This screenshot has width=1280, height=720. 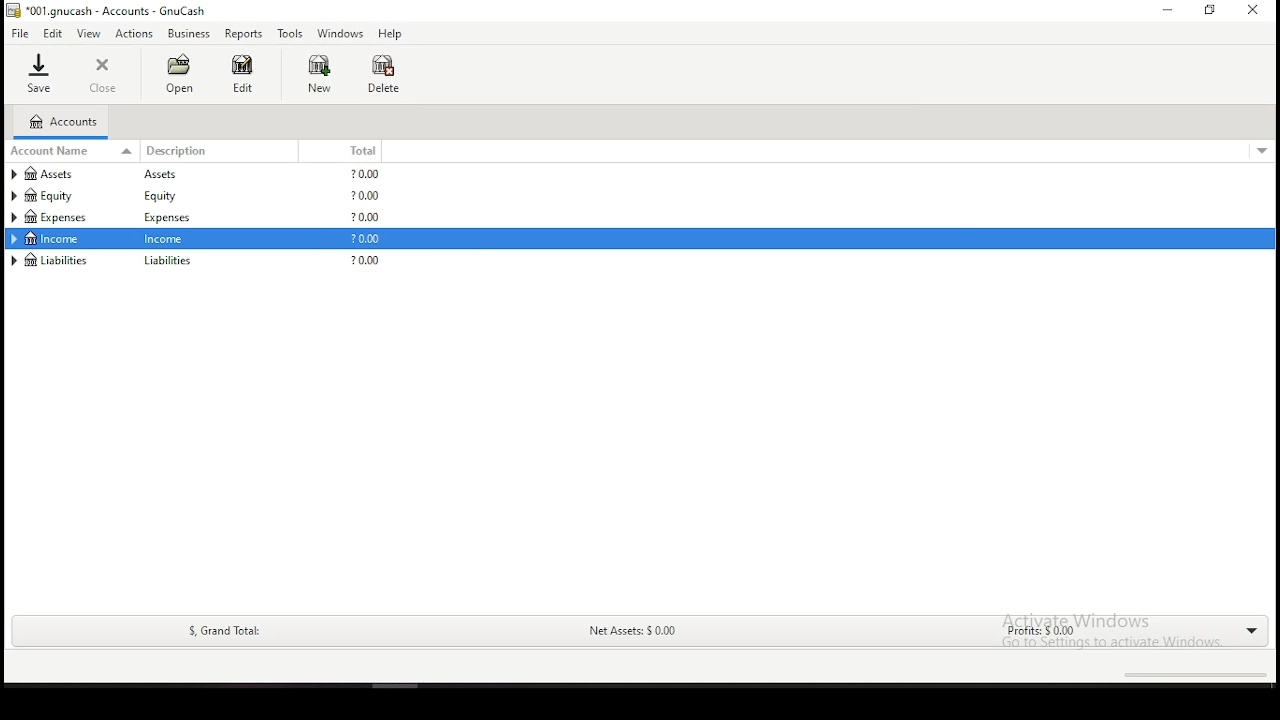 What do you see at coordinates (58, 195) in the screenshot?
I see `equity` at bounding box center [58, 195].